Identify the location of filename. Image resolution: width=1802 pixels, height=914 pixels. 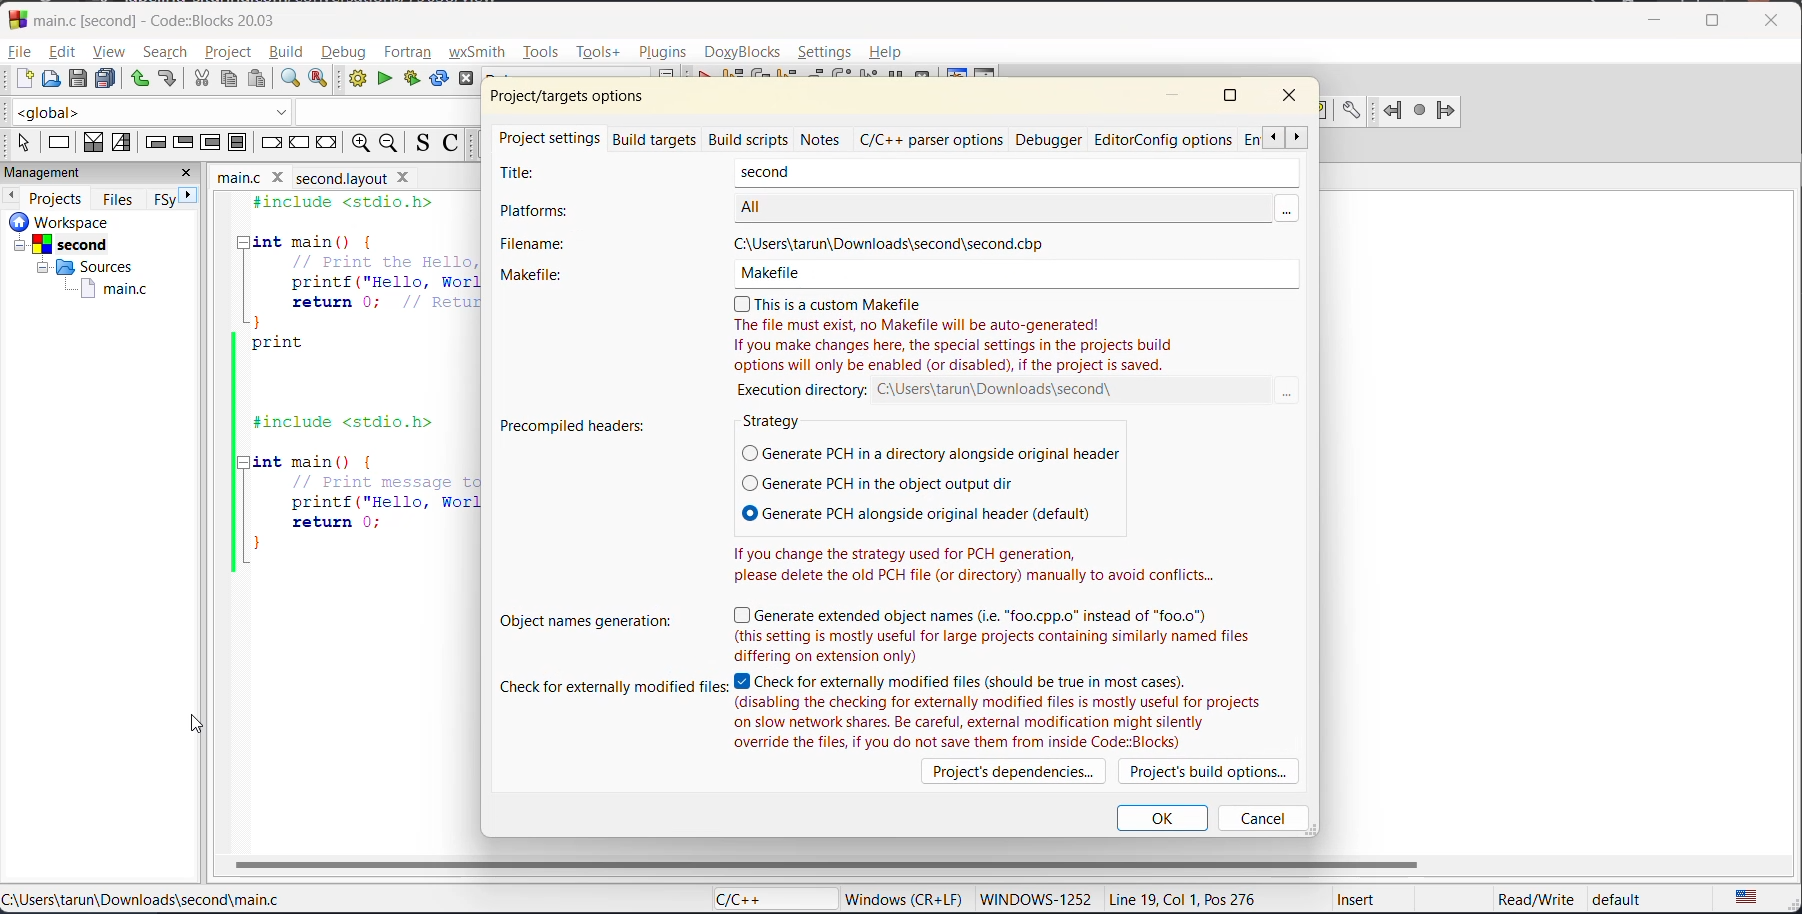
(331, 180).